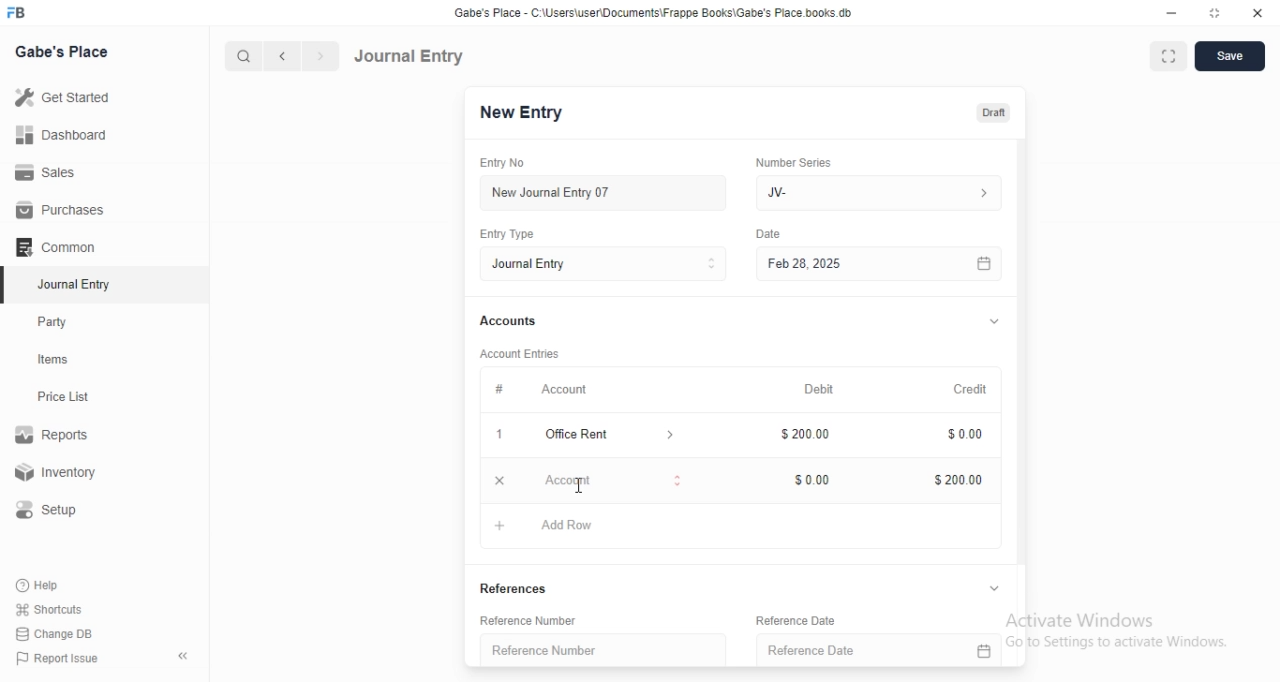  I want to click on v, so click(994, 318).